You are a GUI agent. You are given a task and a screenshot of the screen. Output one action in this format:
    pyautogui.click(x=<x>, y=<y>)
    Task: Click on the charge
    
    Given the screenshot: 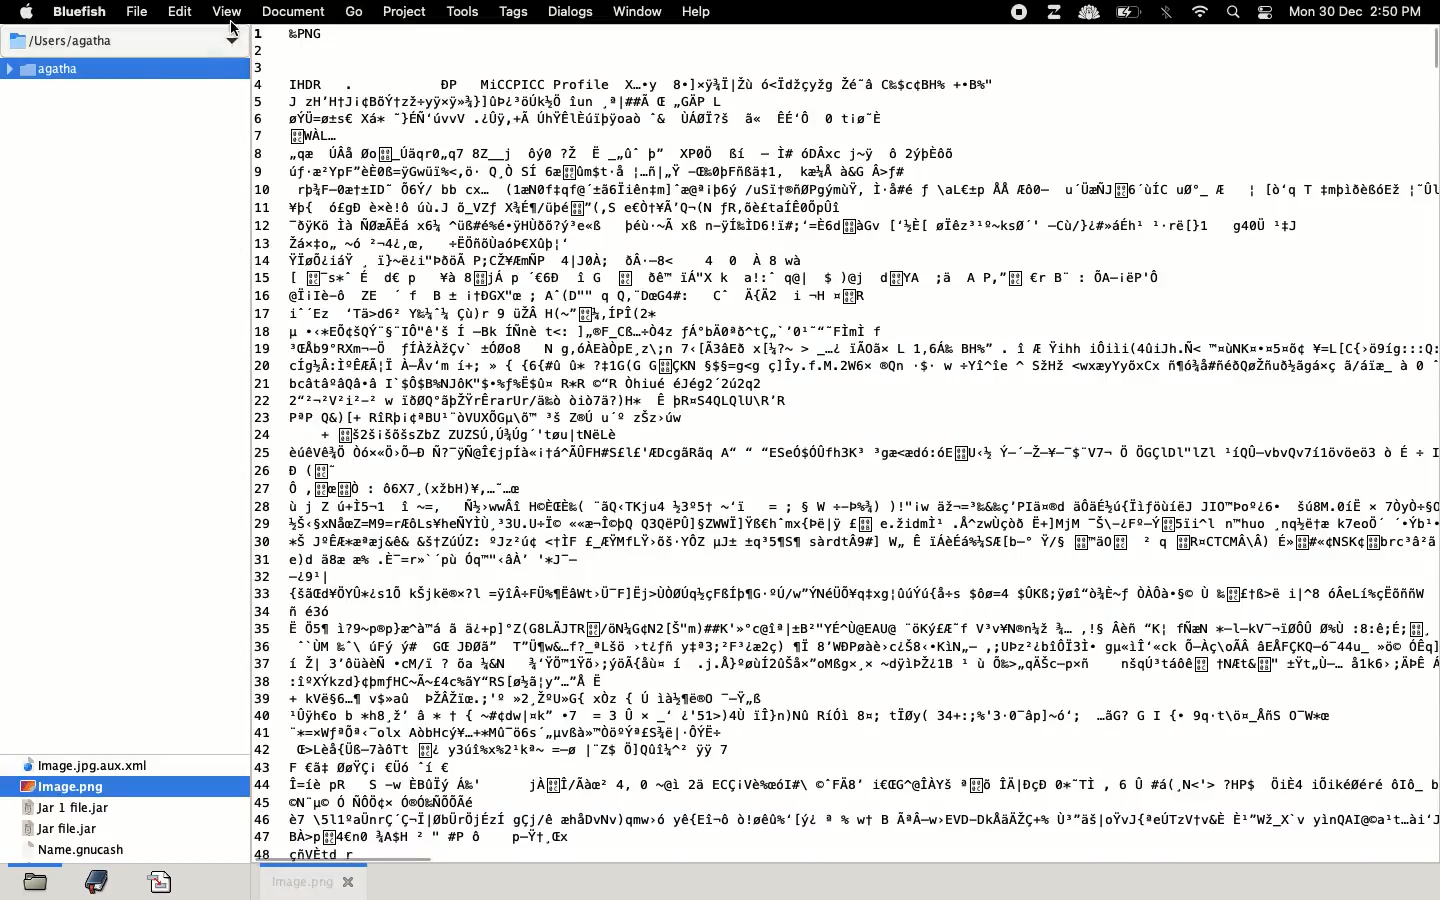 What is the action you would take?
    pyautogui.click(x=1129, y=12)
    